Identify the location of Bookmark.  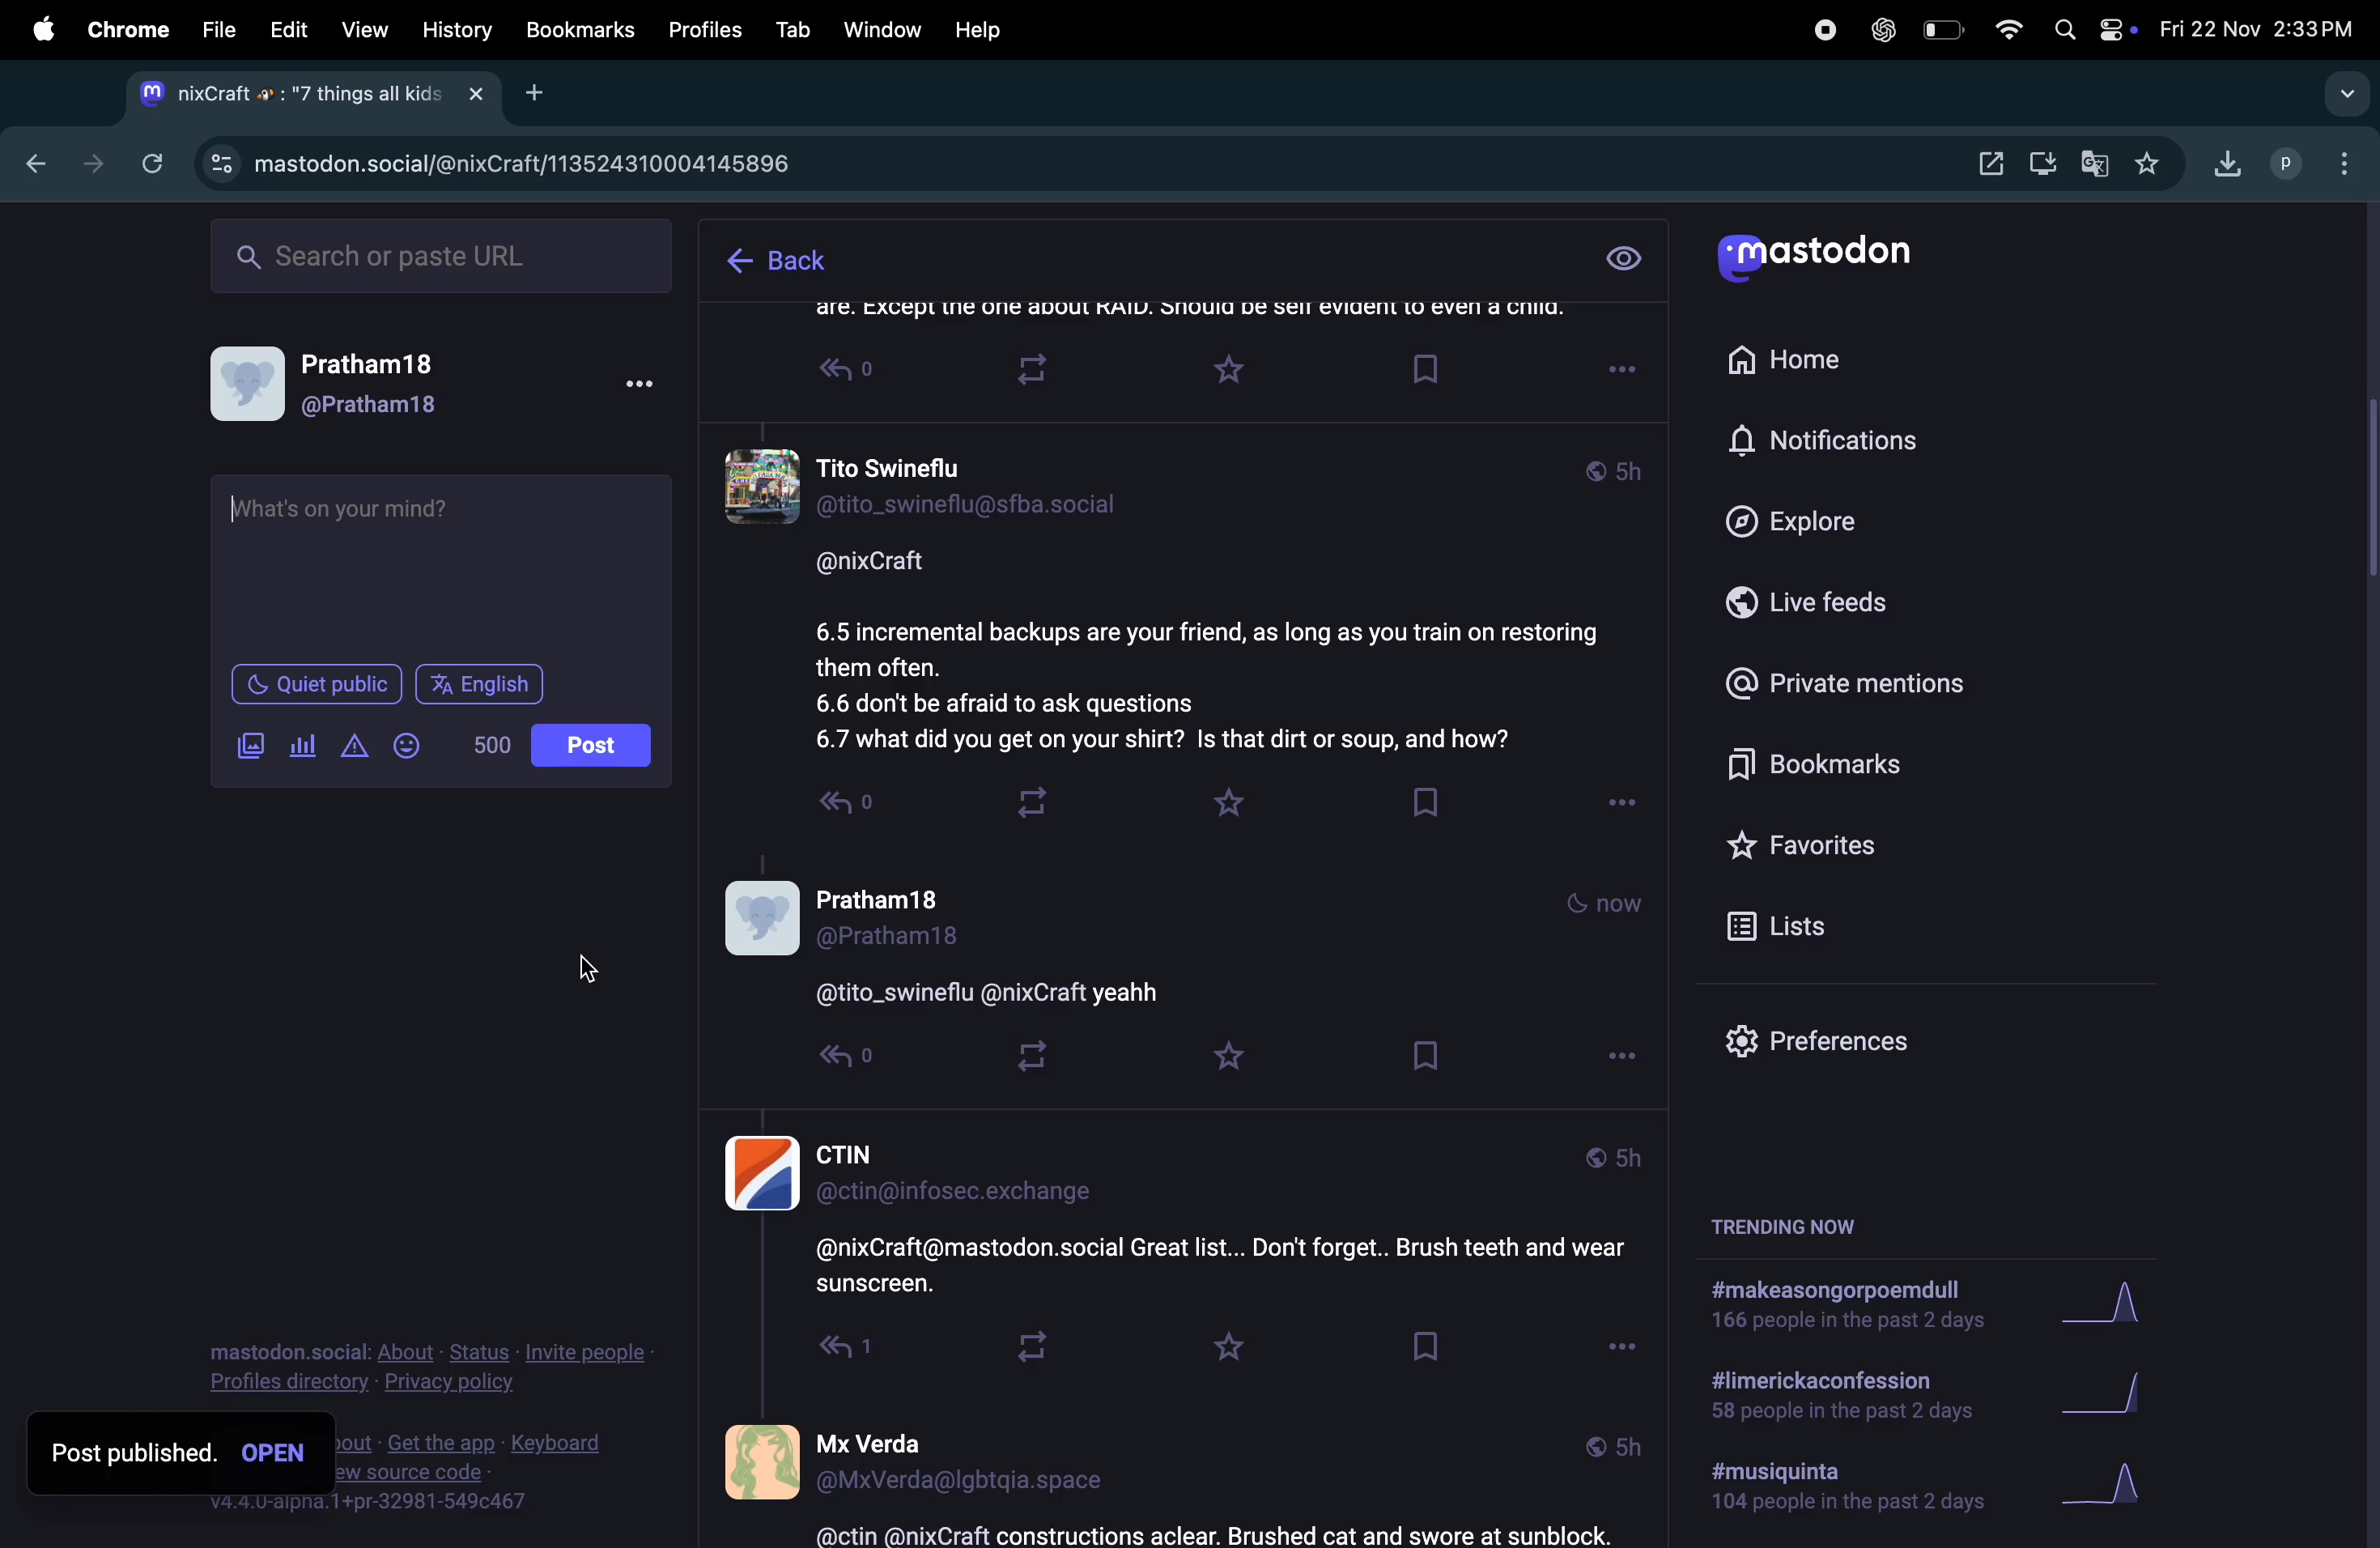
(1424, 1351).